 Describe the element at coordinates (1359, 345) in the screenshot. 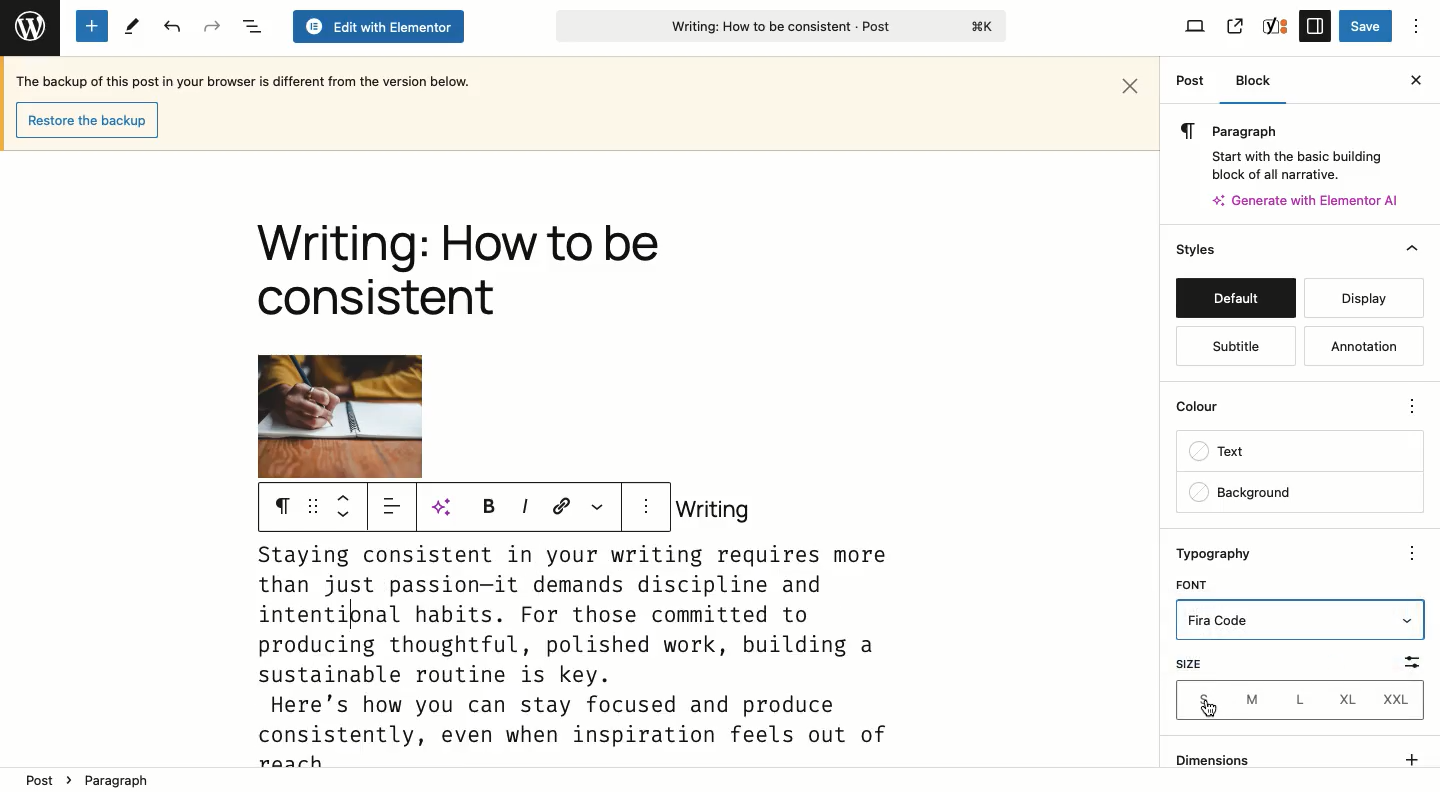

I see `Annotation` at that location.